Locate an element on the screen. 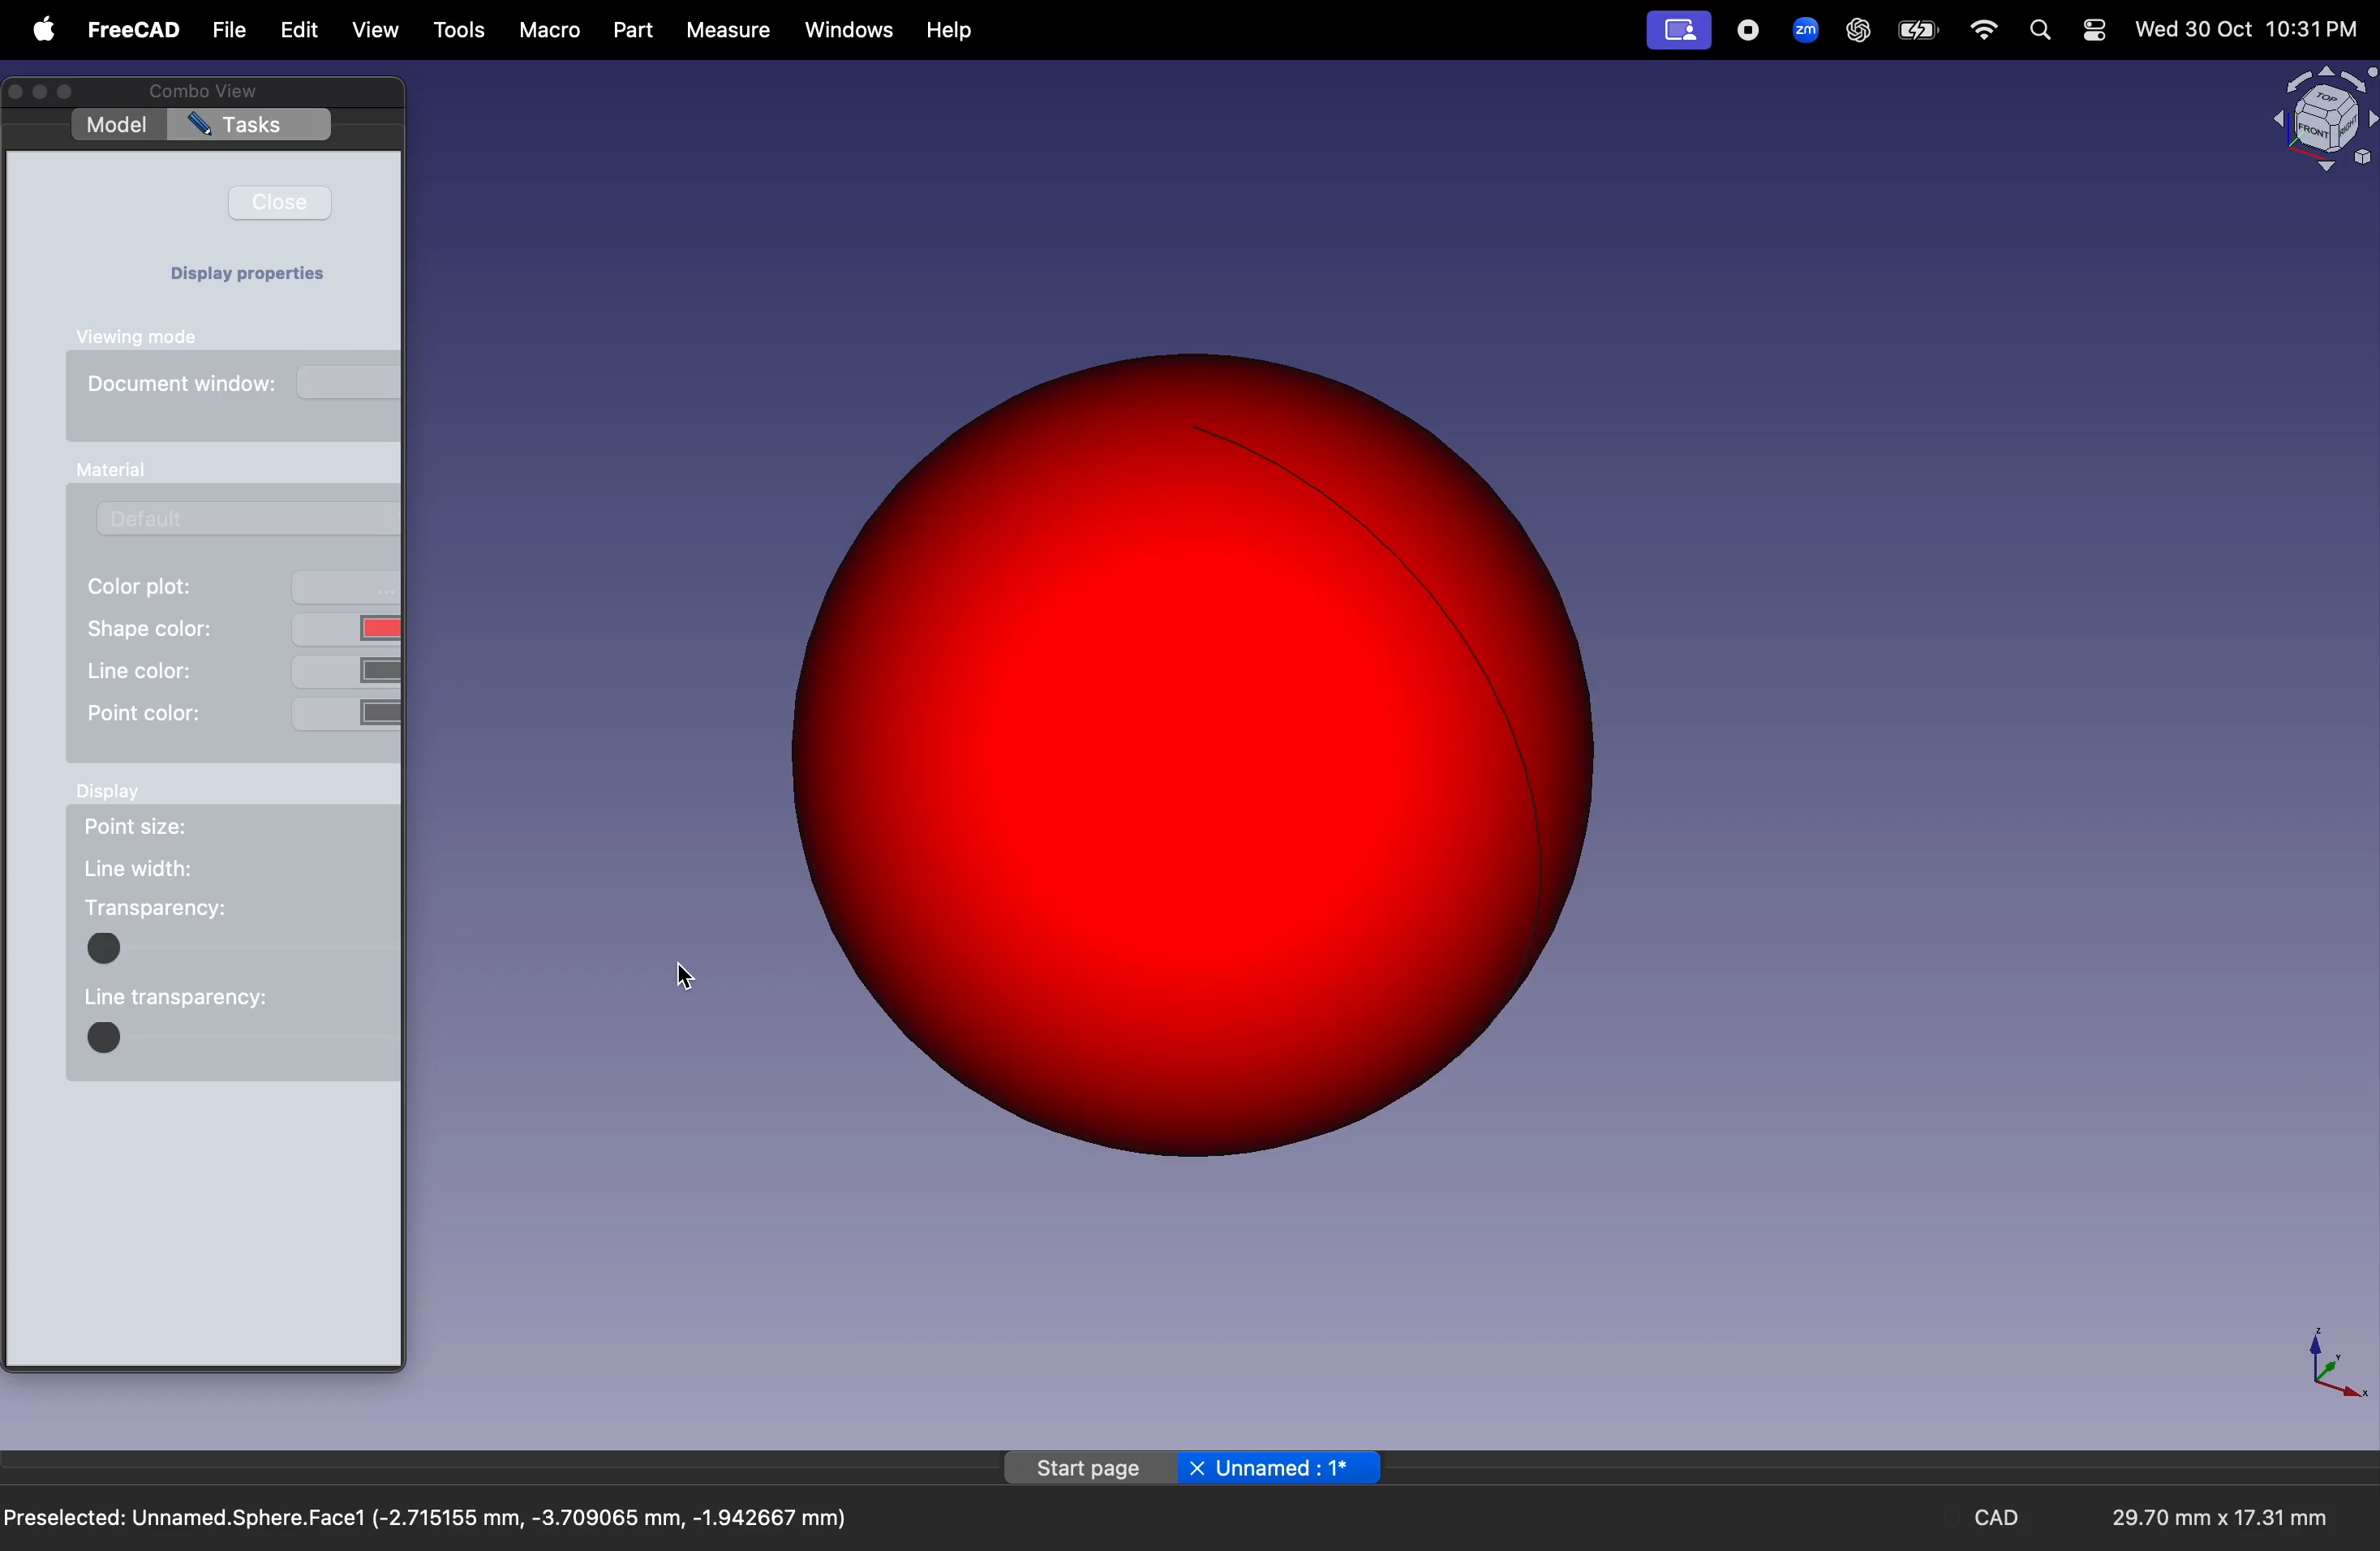  display is located at coordinates (121, 790).